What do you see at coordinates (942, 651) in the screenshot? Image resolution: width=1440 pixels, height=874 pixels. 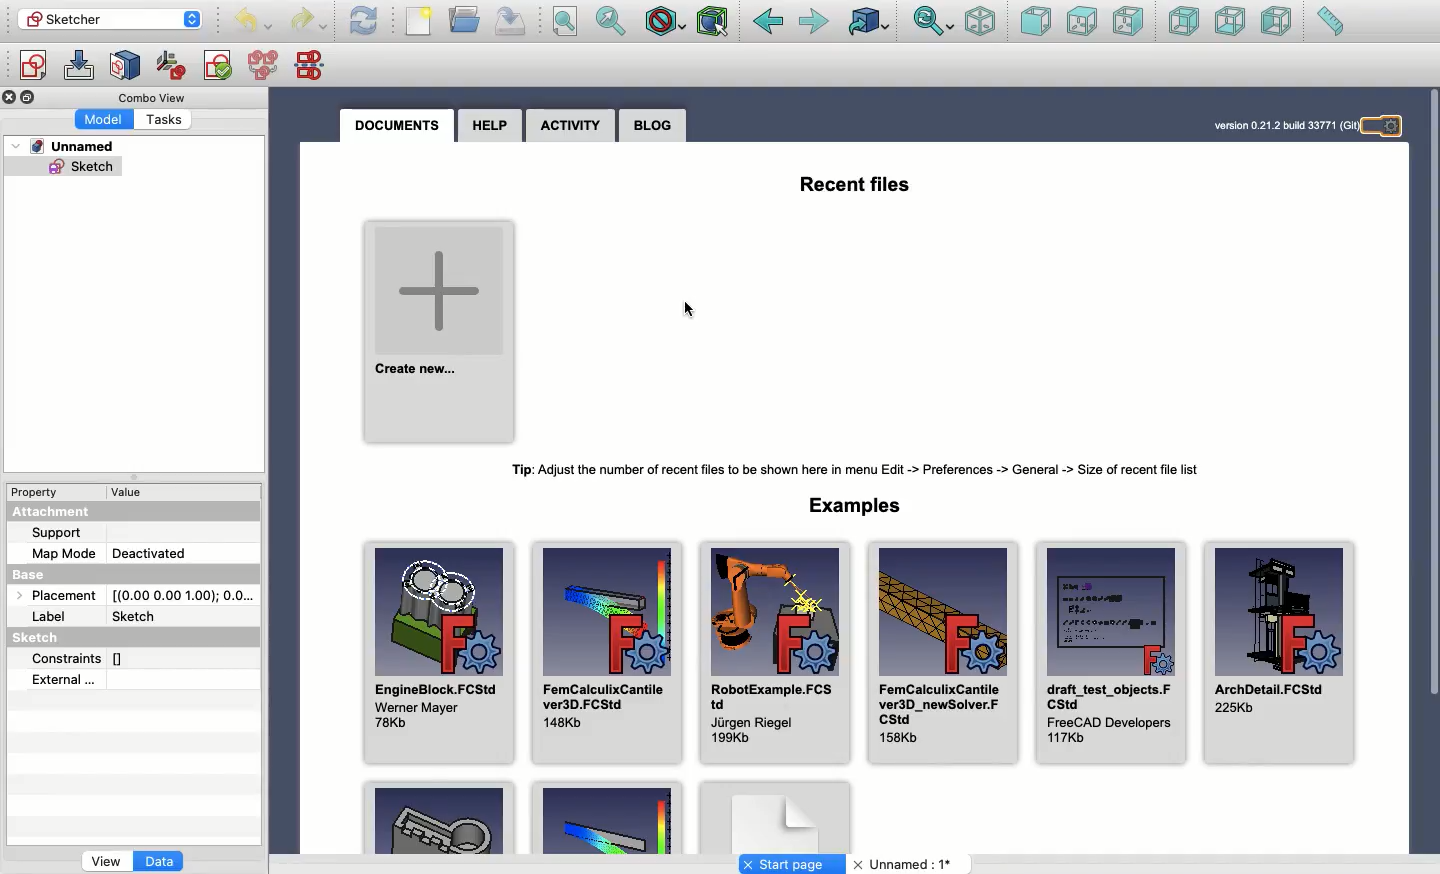 I see `FemCalculixCantile ver3D_newSolver.FCStd 158Kb` at bounding box center [942, 651].